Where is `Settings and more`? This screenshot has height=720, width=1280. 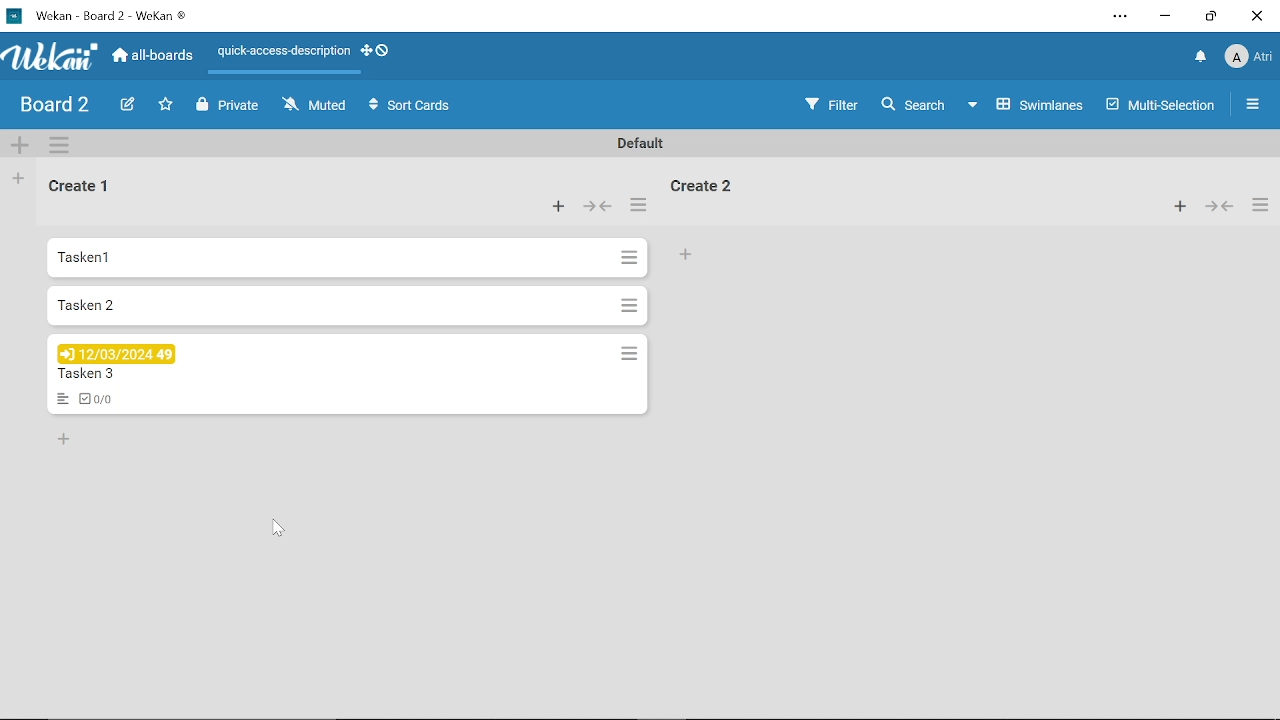
Settings and more is located at coordinates (1120, 16).